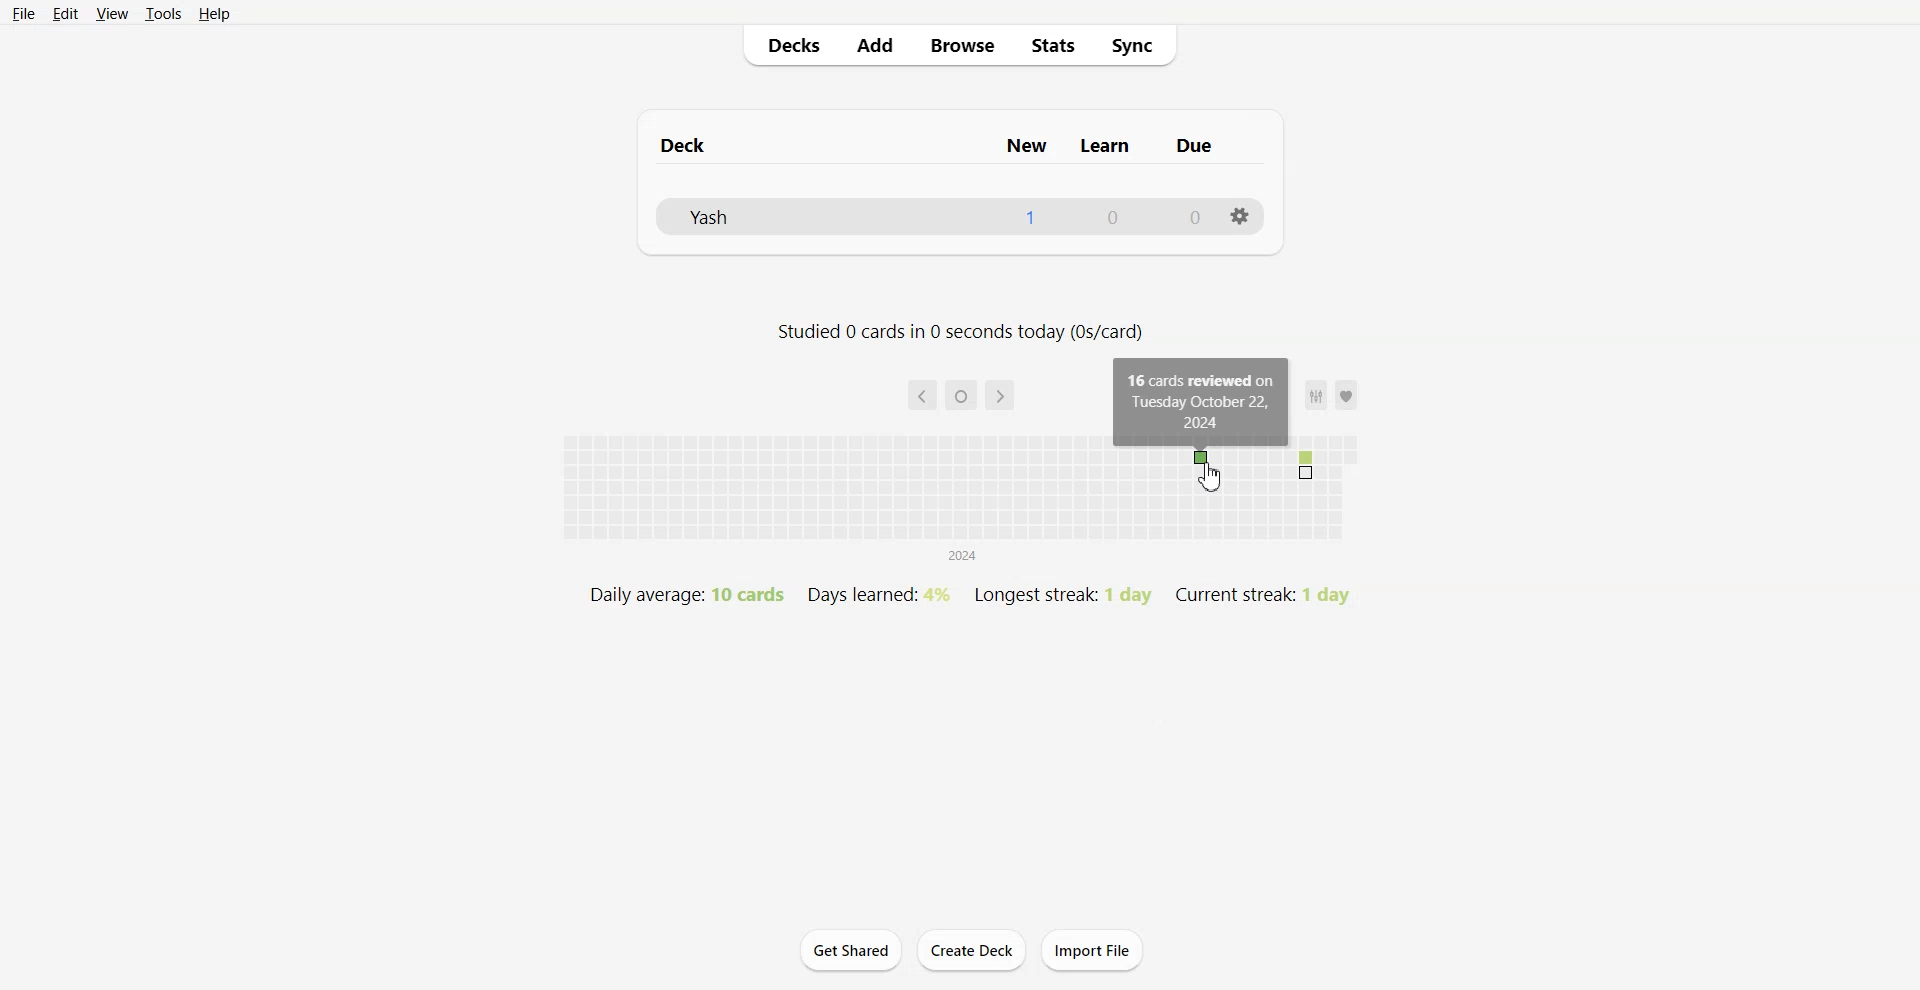 Image resolution: width=1920 pixels, height=990 pixels. I want to click on daily average: 10 cards, so click(685, 594).